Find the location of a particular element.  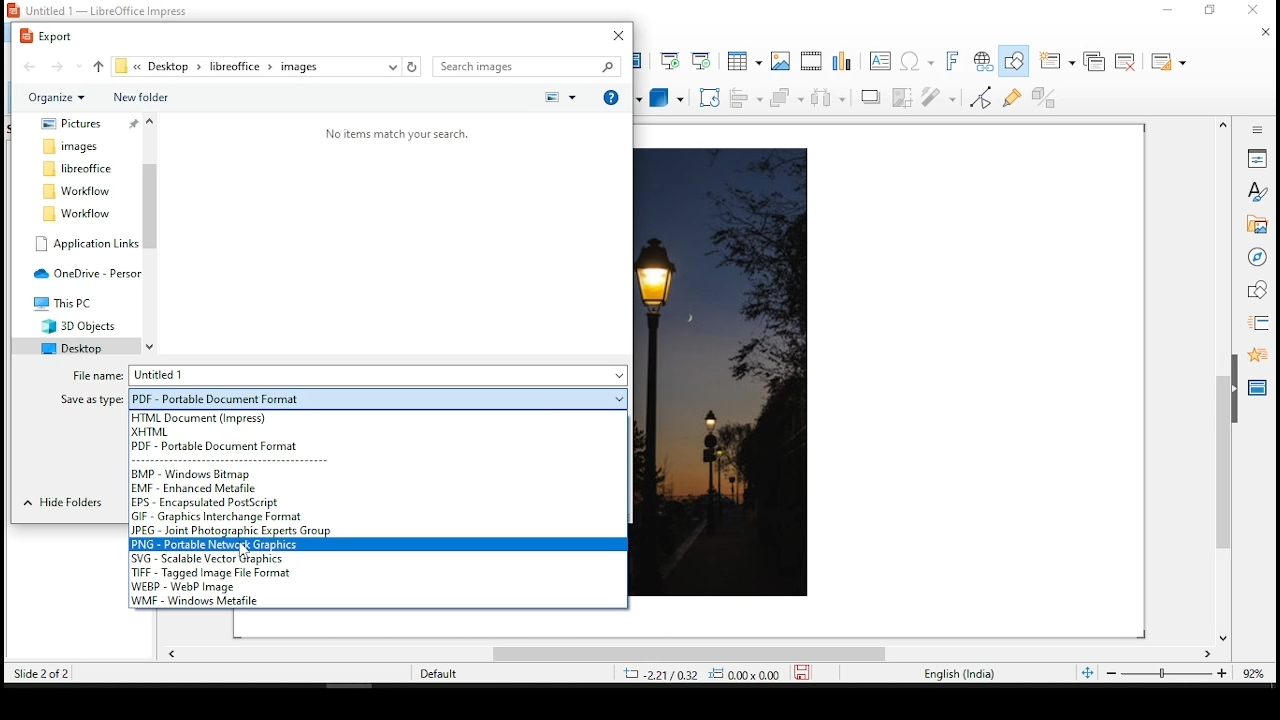

tiff is located at coordinates (247, 572).